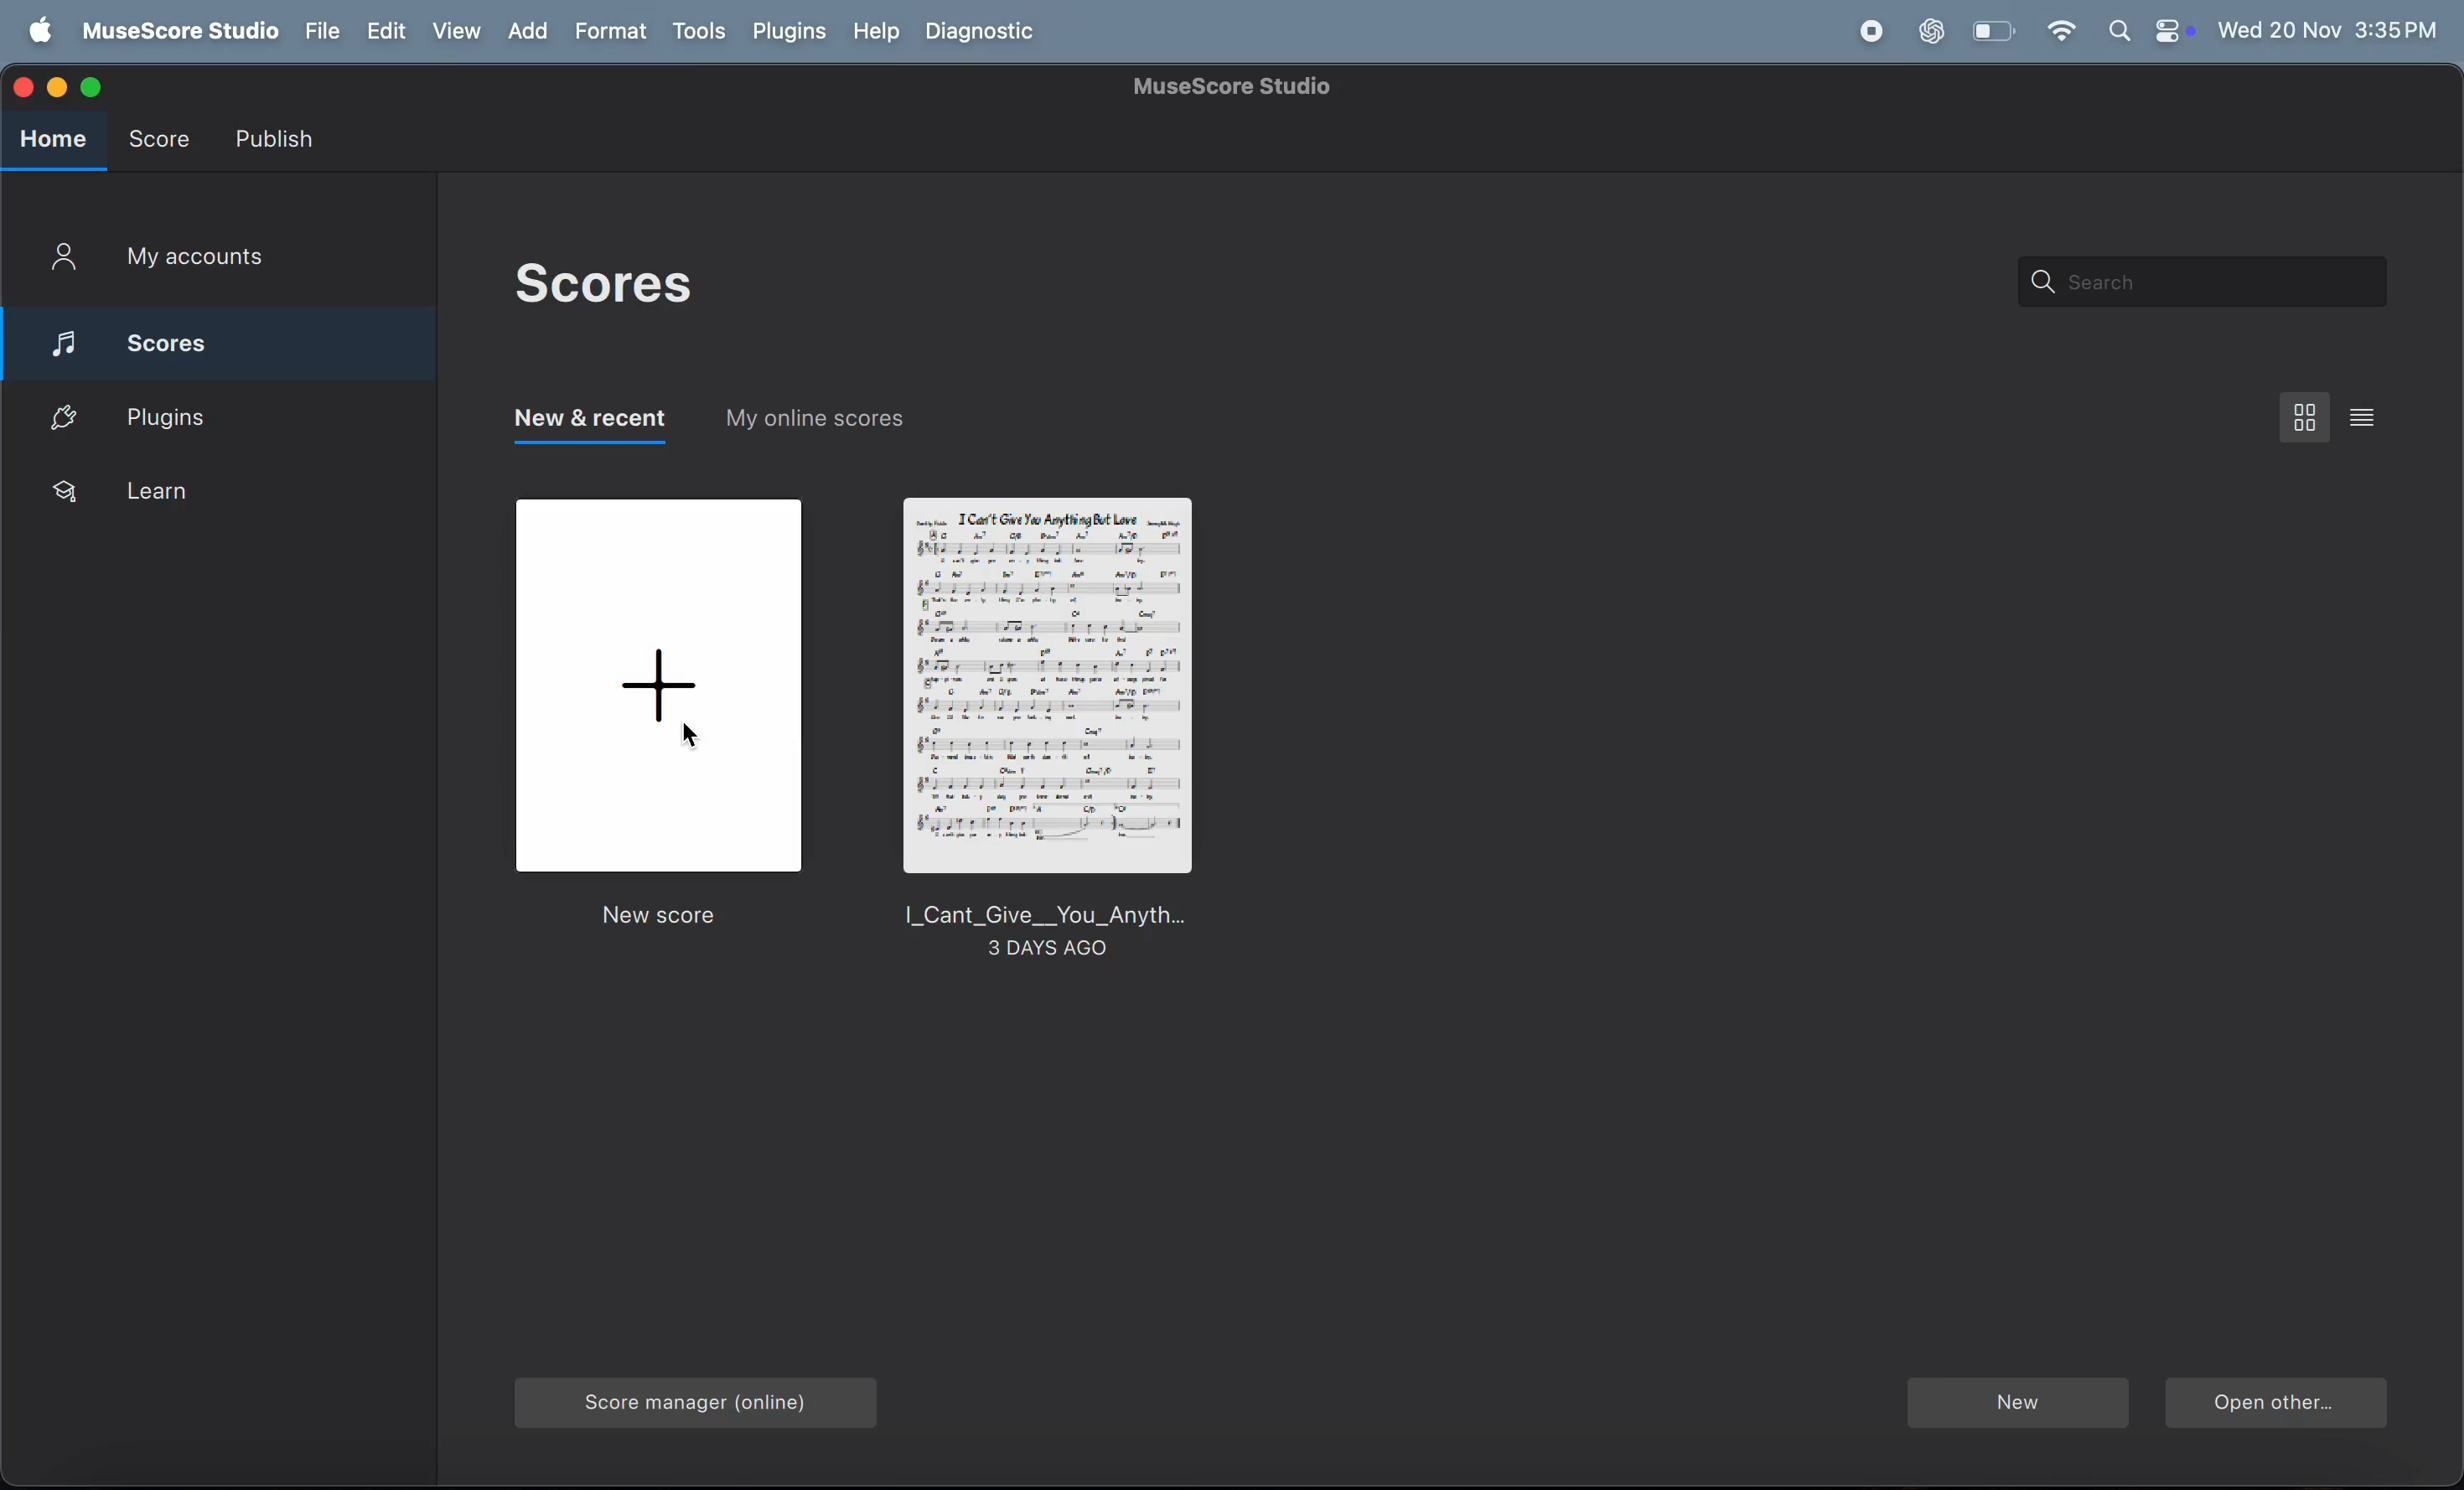 The image size is (2464, 1490). What do you see at coordinates (1237, 87) in the screenshot?
I see `page title` at bounding box center [1237, 87].